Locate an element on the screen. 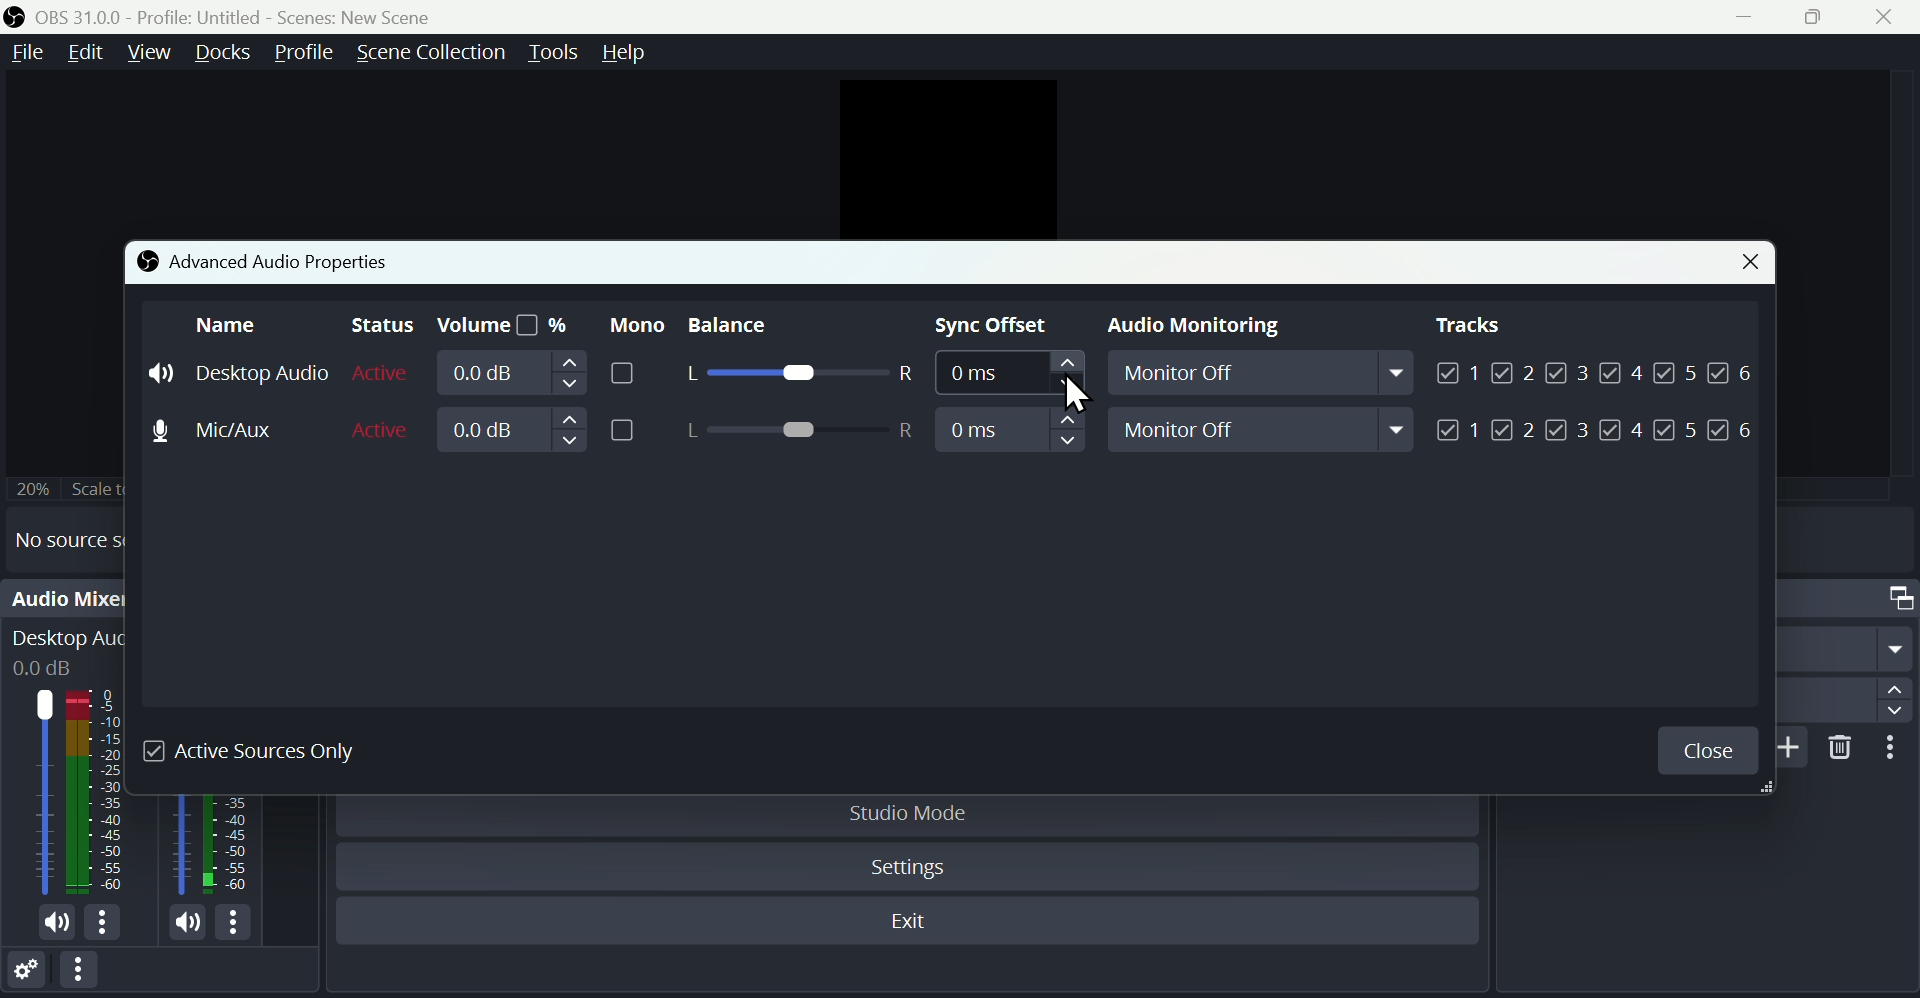 The height and width of the screenshot is (998, 1920). More options is located at coordinates (1897, 749).